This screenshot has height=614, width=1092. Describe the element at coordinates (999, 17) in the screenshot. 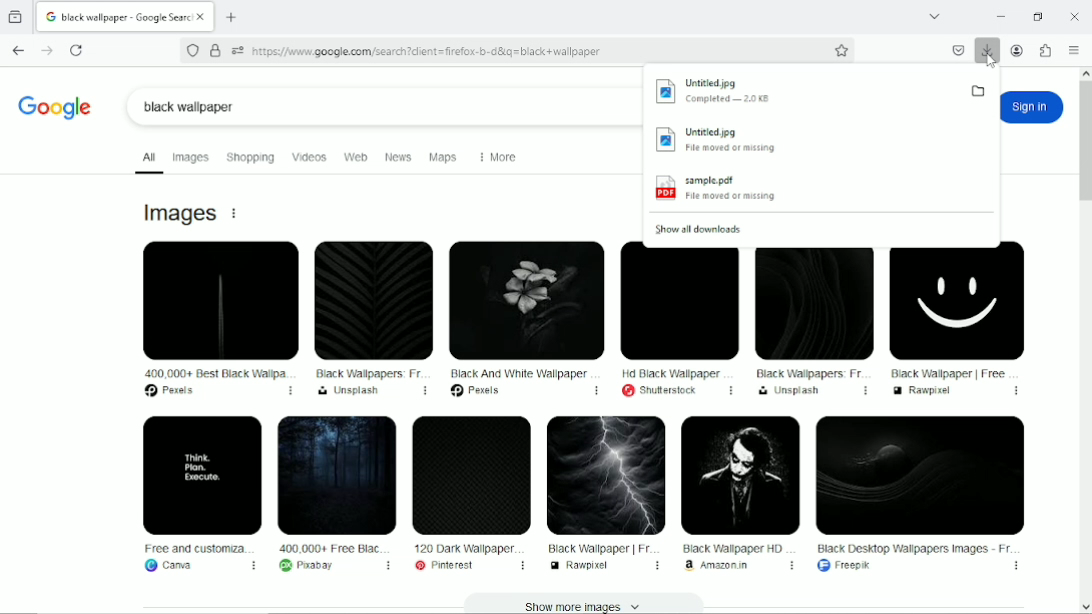

I see `Minimize` at that location.